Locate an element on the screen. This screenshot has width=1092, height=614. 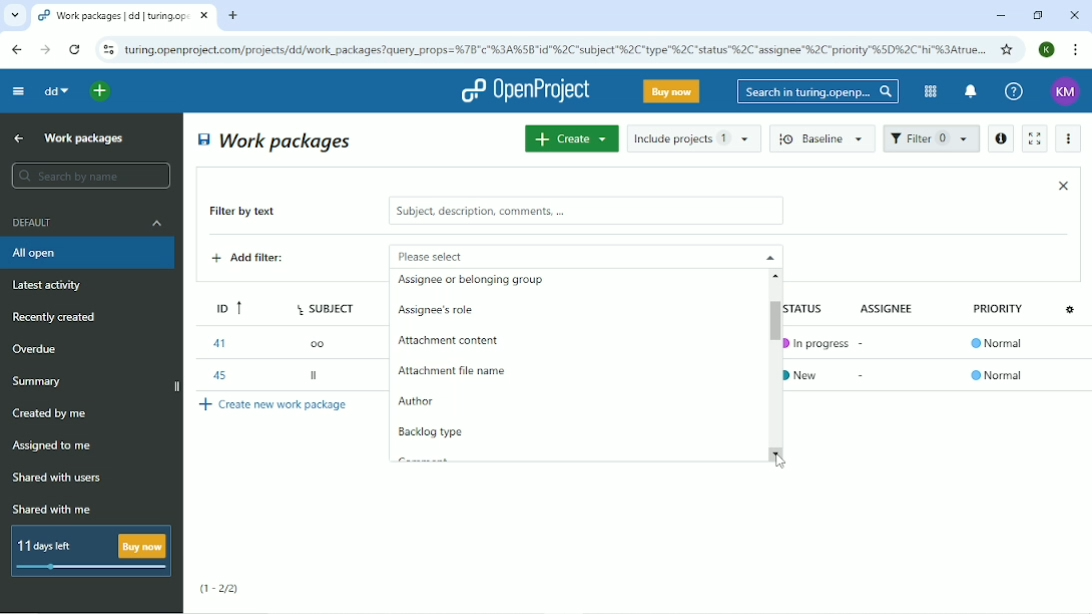
Add filter is located at coordinates (263, 260).